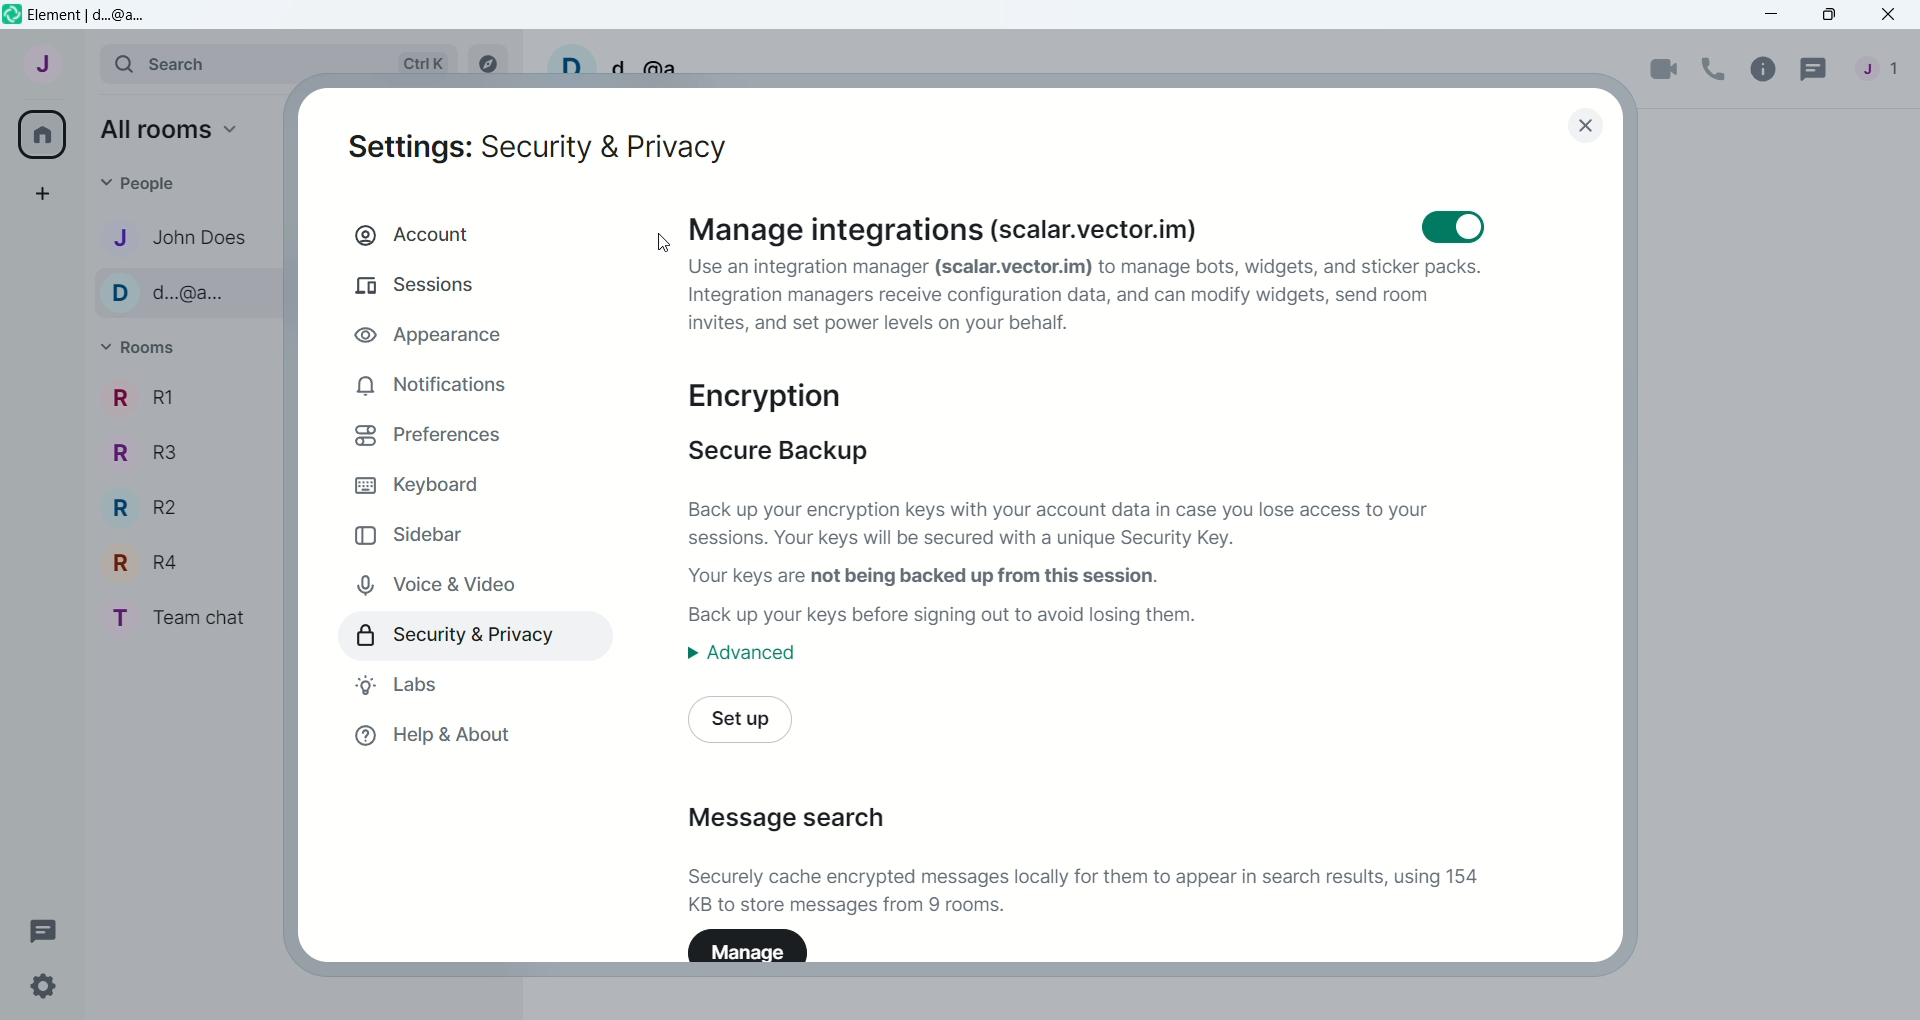  Describe the element at coordinates (439, 385) in the screenshot. I see `notifications` at that location.